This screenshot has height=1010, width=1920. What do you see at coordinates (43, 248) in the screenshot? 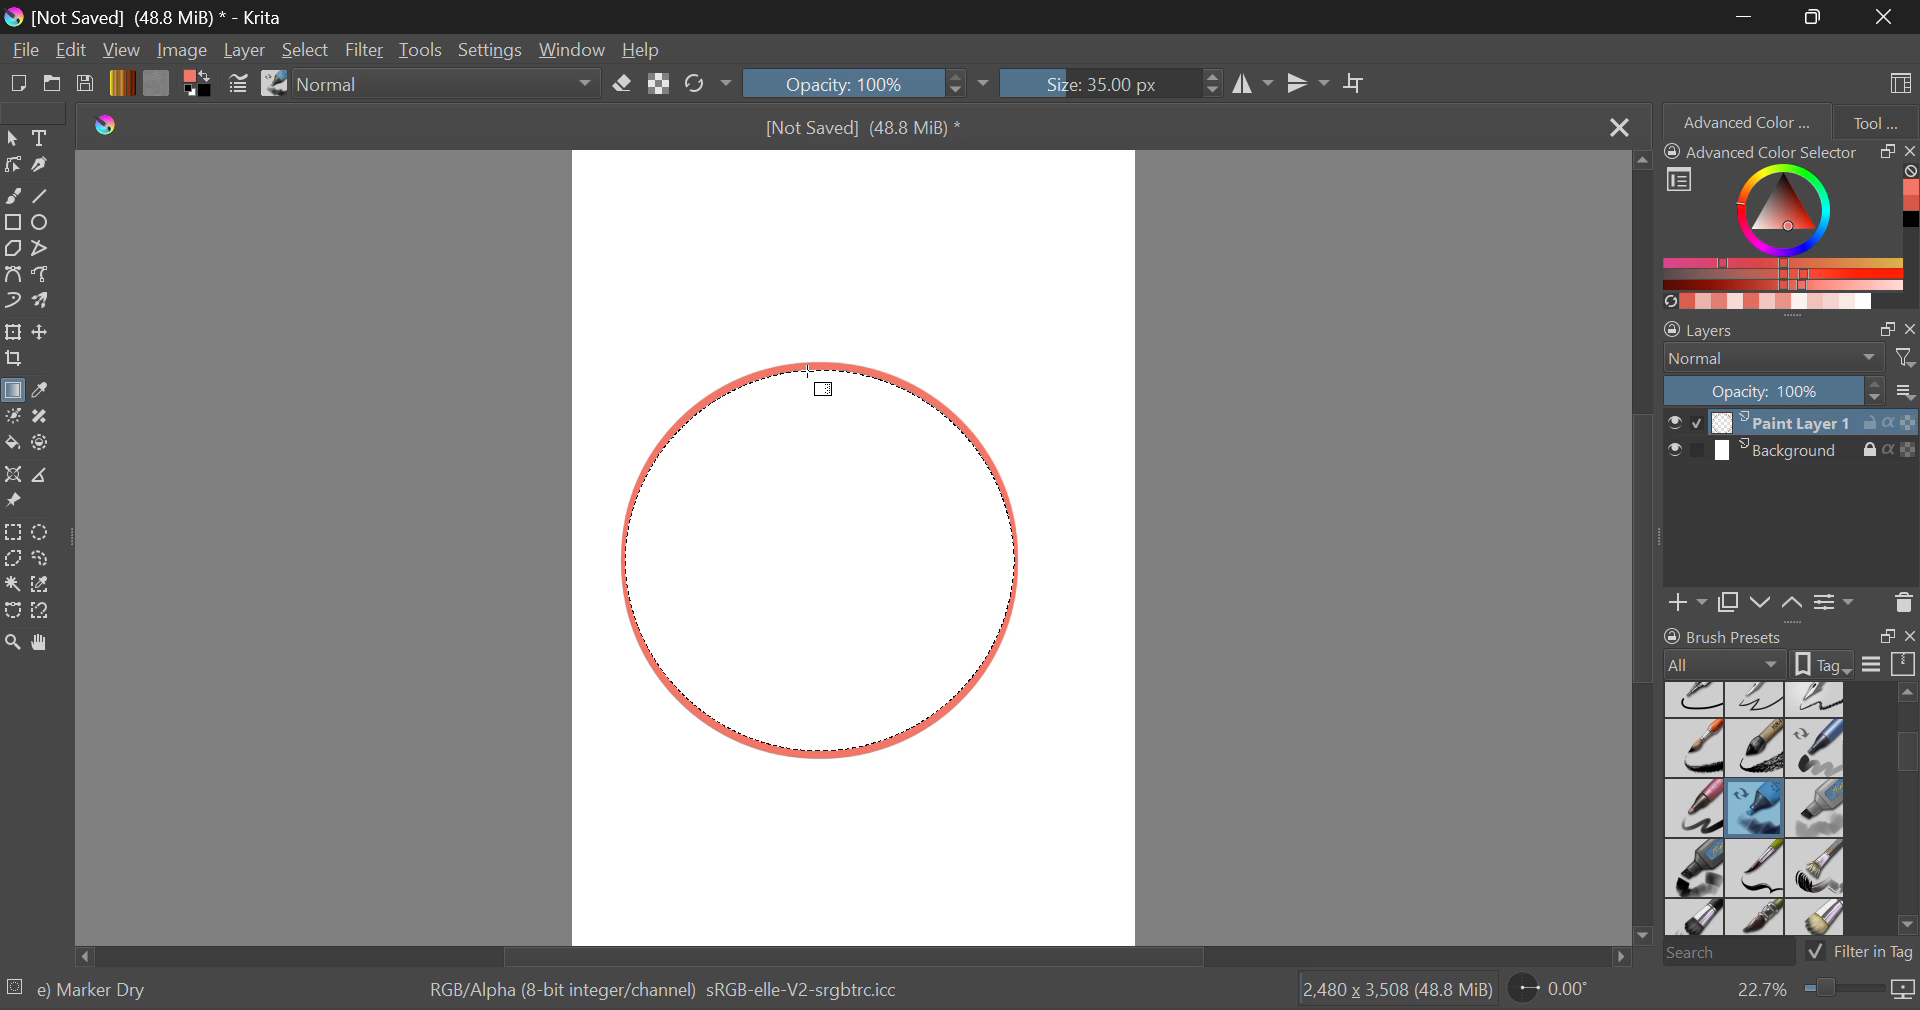
I see `Polyline Tool` at bounding box center [43, 248].